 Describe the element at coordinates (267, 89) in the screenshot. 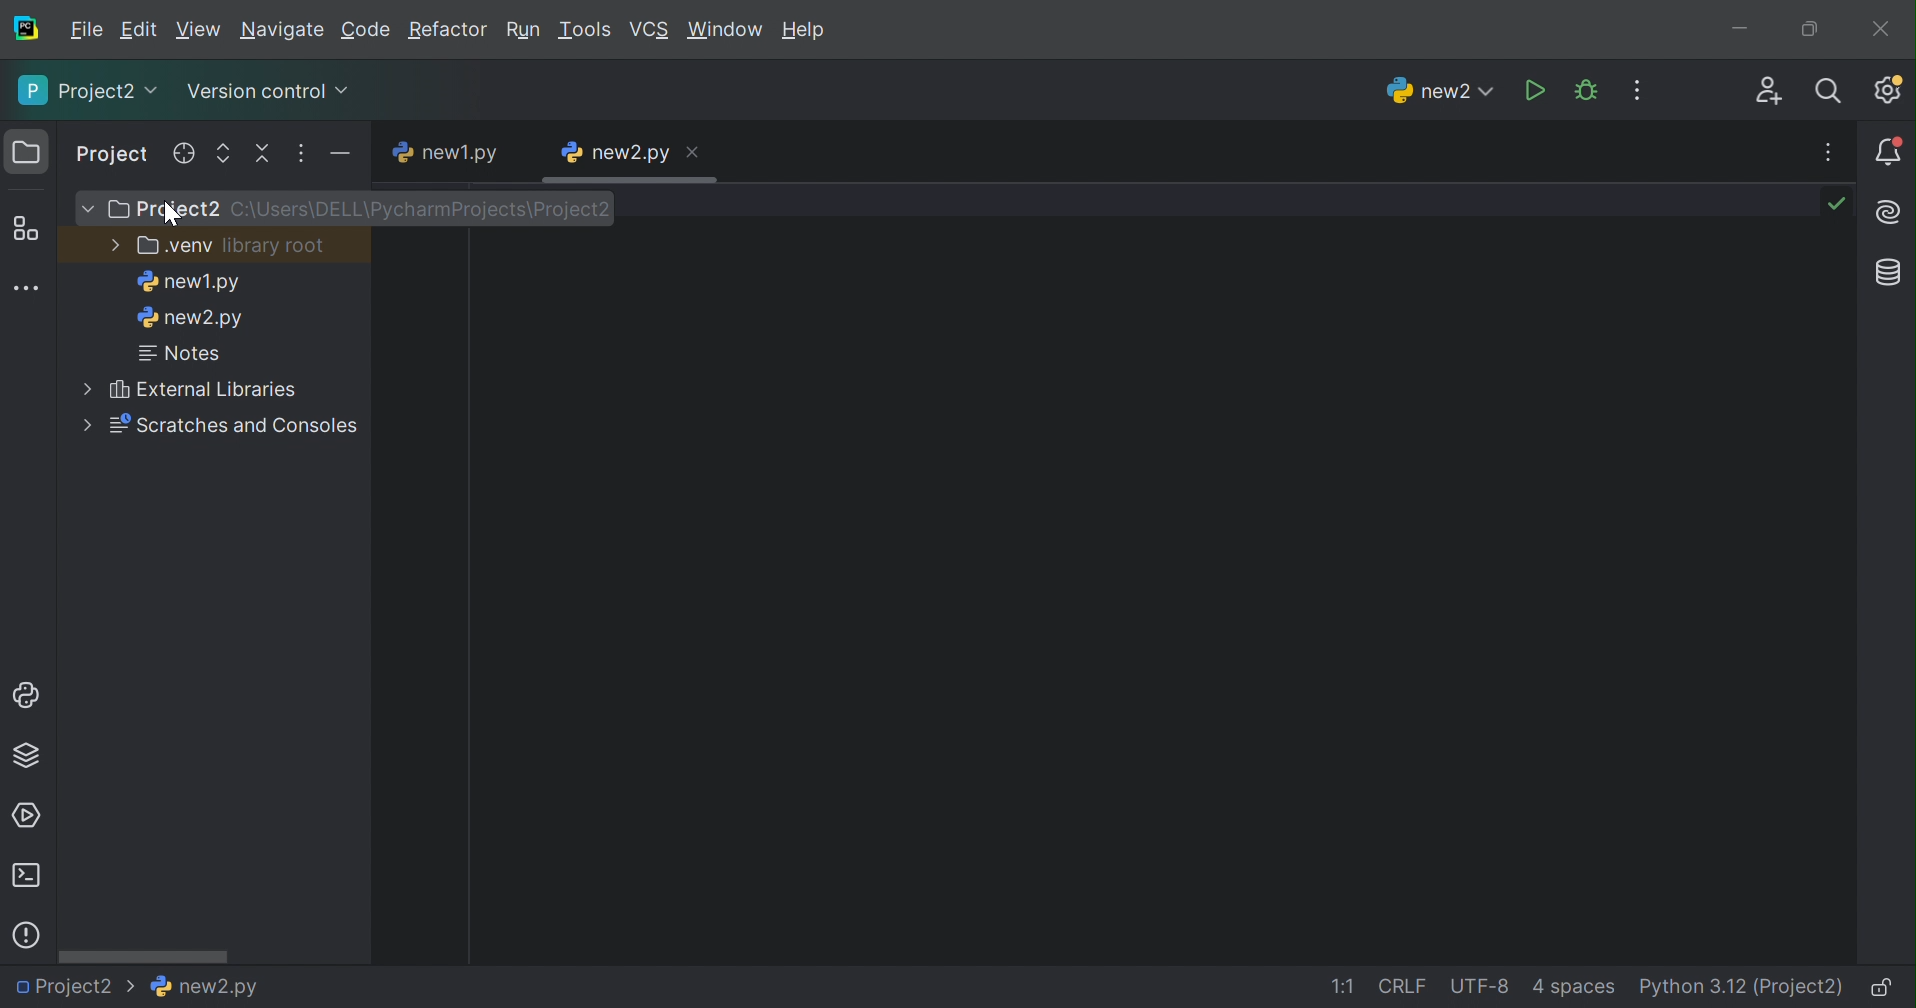

I see `Version control` at that location.